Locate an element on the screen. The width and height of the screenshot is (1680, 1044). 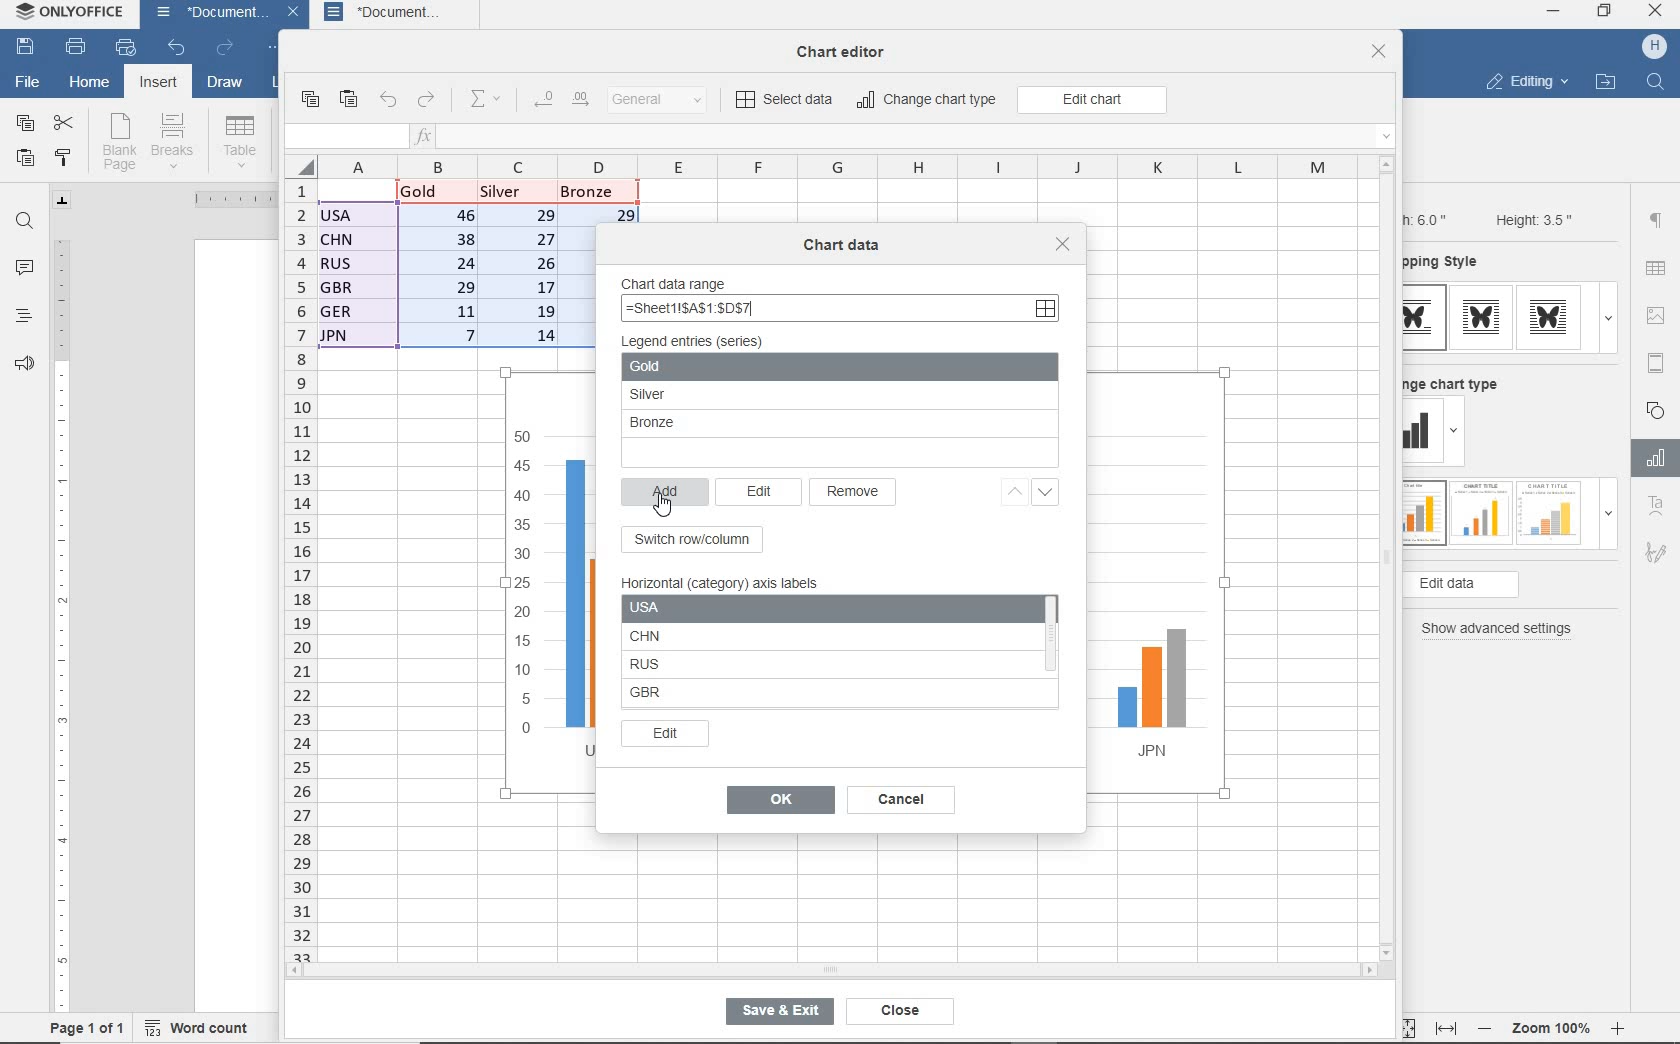
cut is located at coordinates (65, 121).